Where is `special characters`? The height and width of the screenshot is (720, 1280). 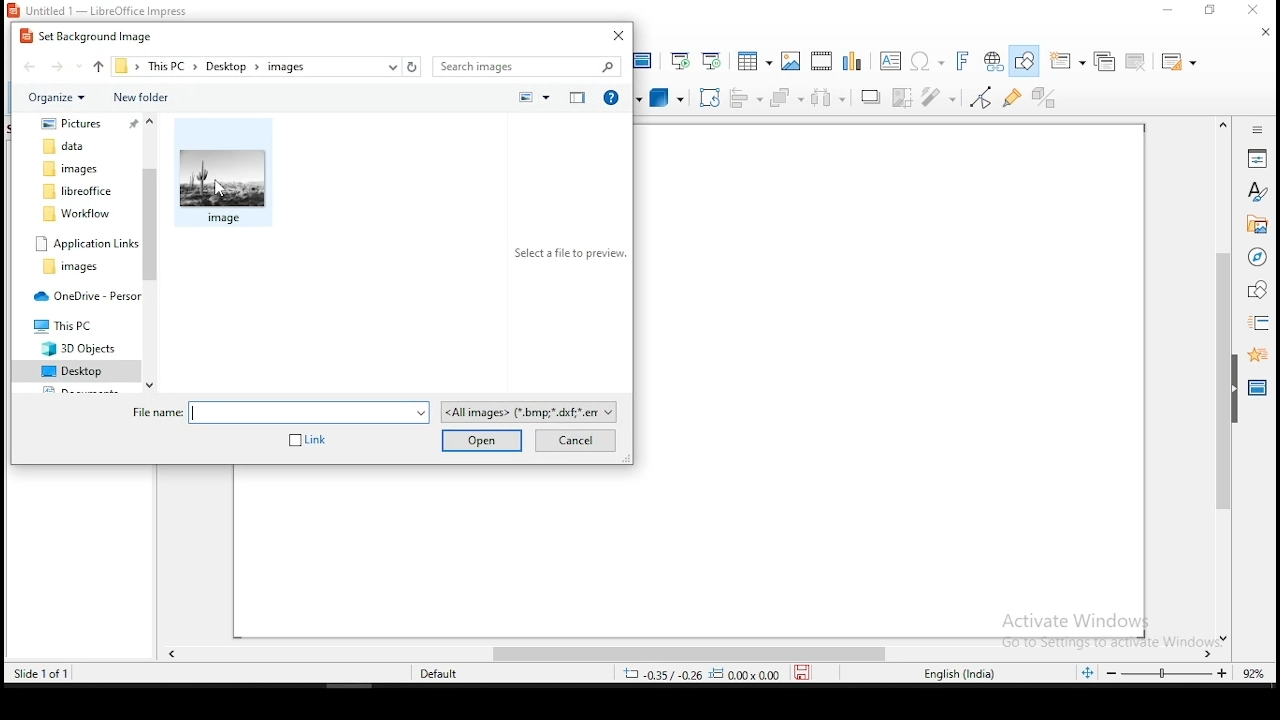
special characters is located at coordinates (927, 62).